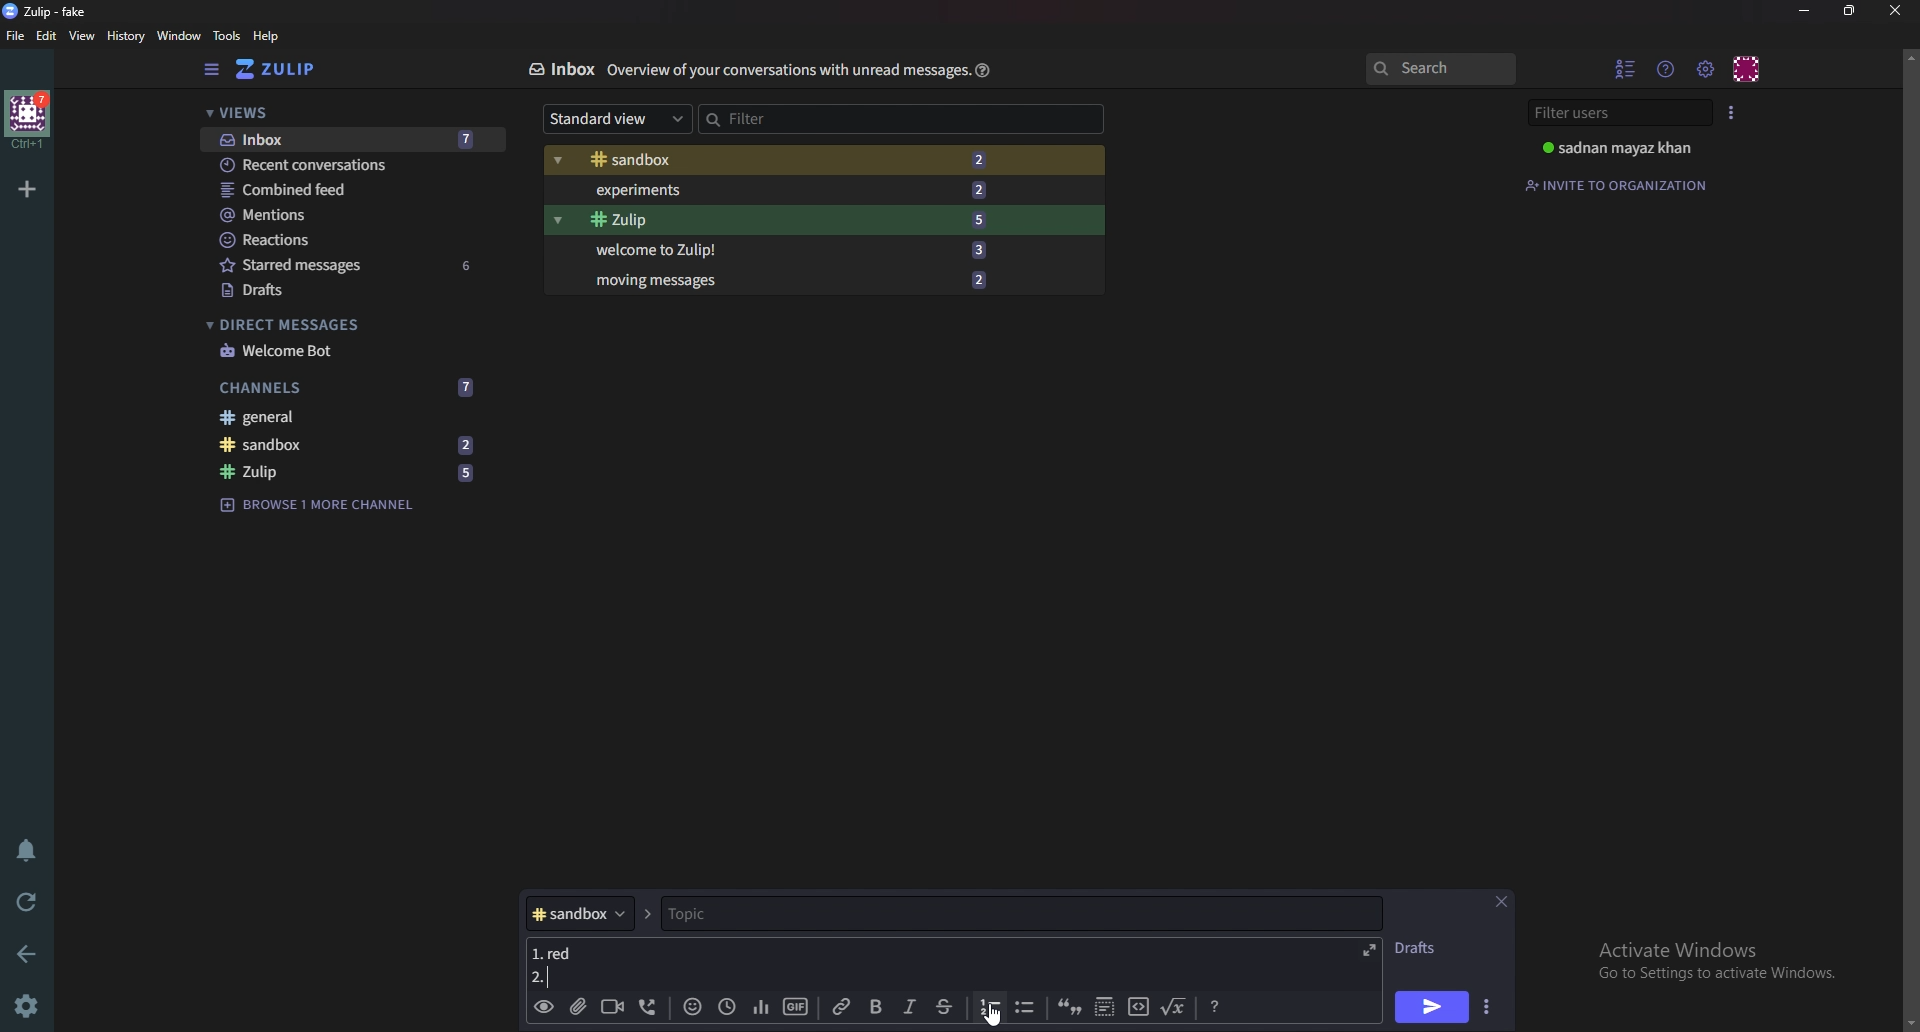 The height and width of the screenshot is (1032, 1920). What do you see at coordinates (725, 1005) in the screenshot?
I see `Global time` at bounding box center [725, 1005].